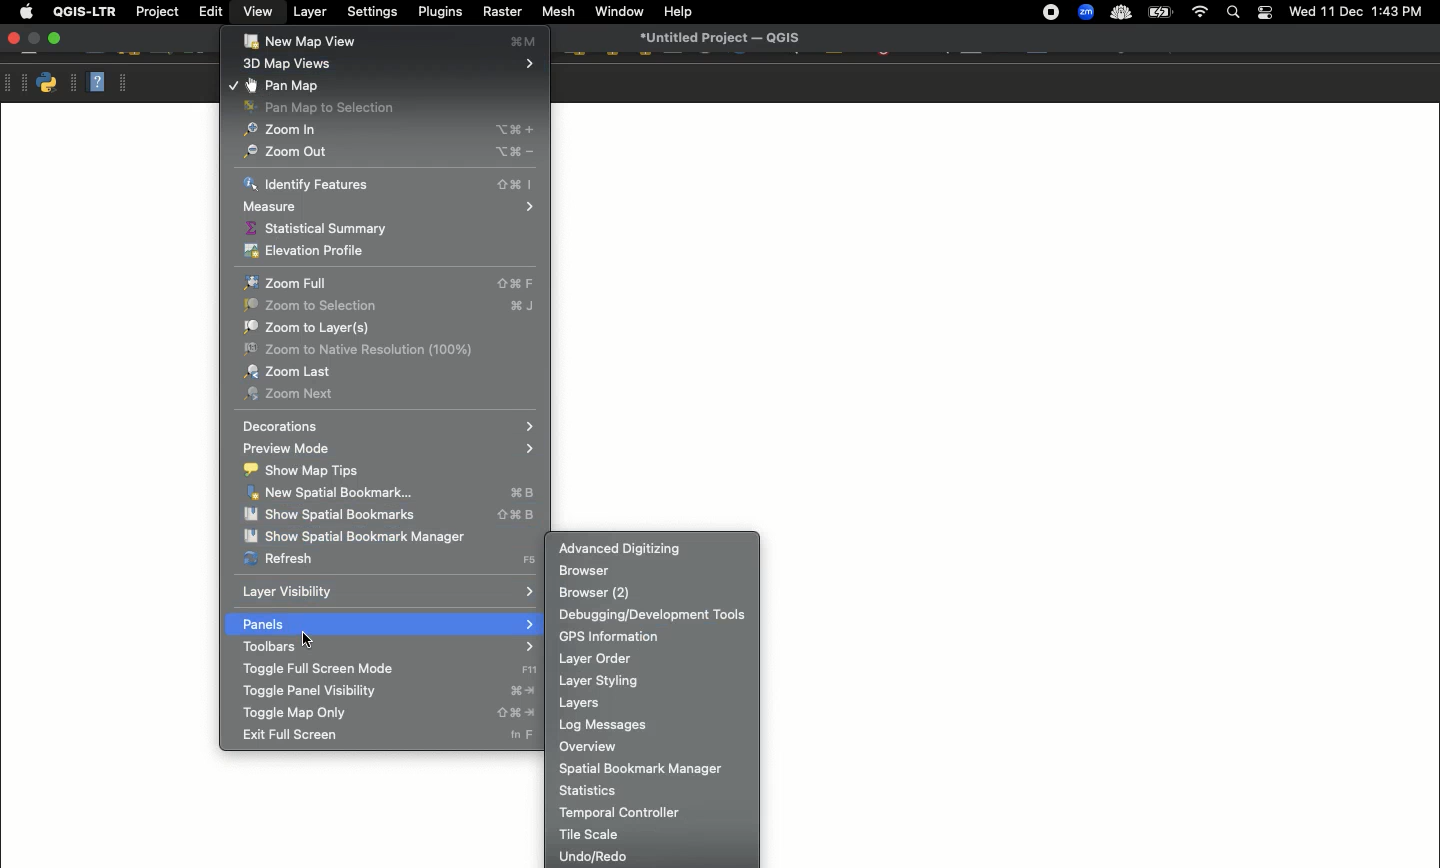 The image size is (1440, 868). Describe the element at coordinates (1343, 14) in the screenshot. I see `11 Dec` at that location.